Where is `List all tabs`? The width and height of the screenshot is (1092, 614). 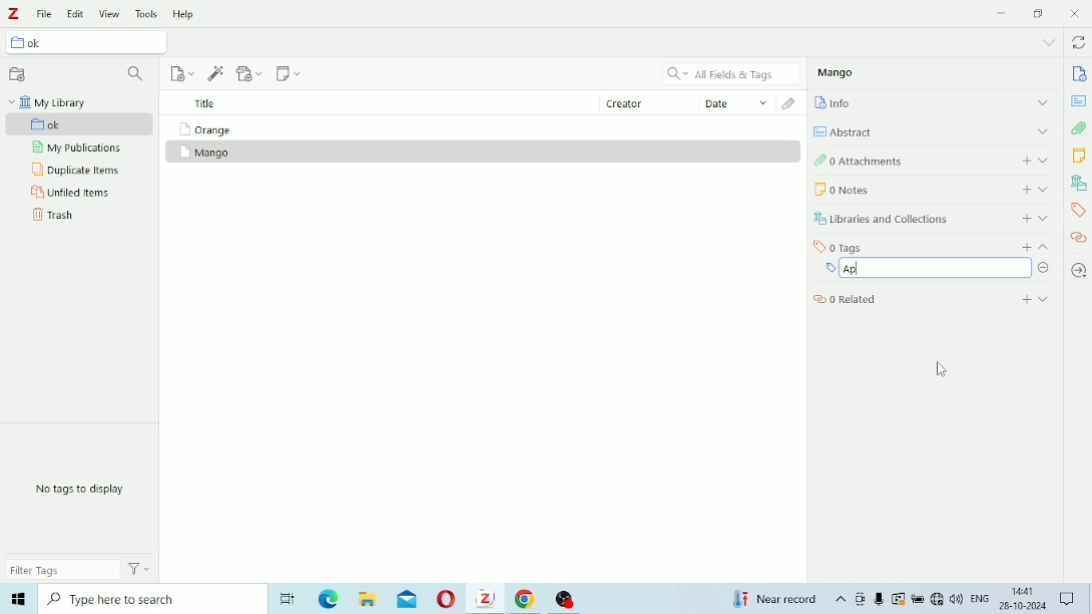 List all tabs is located at coordinates (1050, 43).